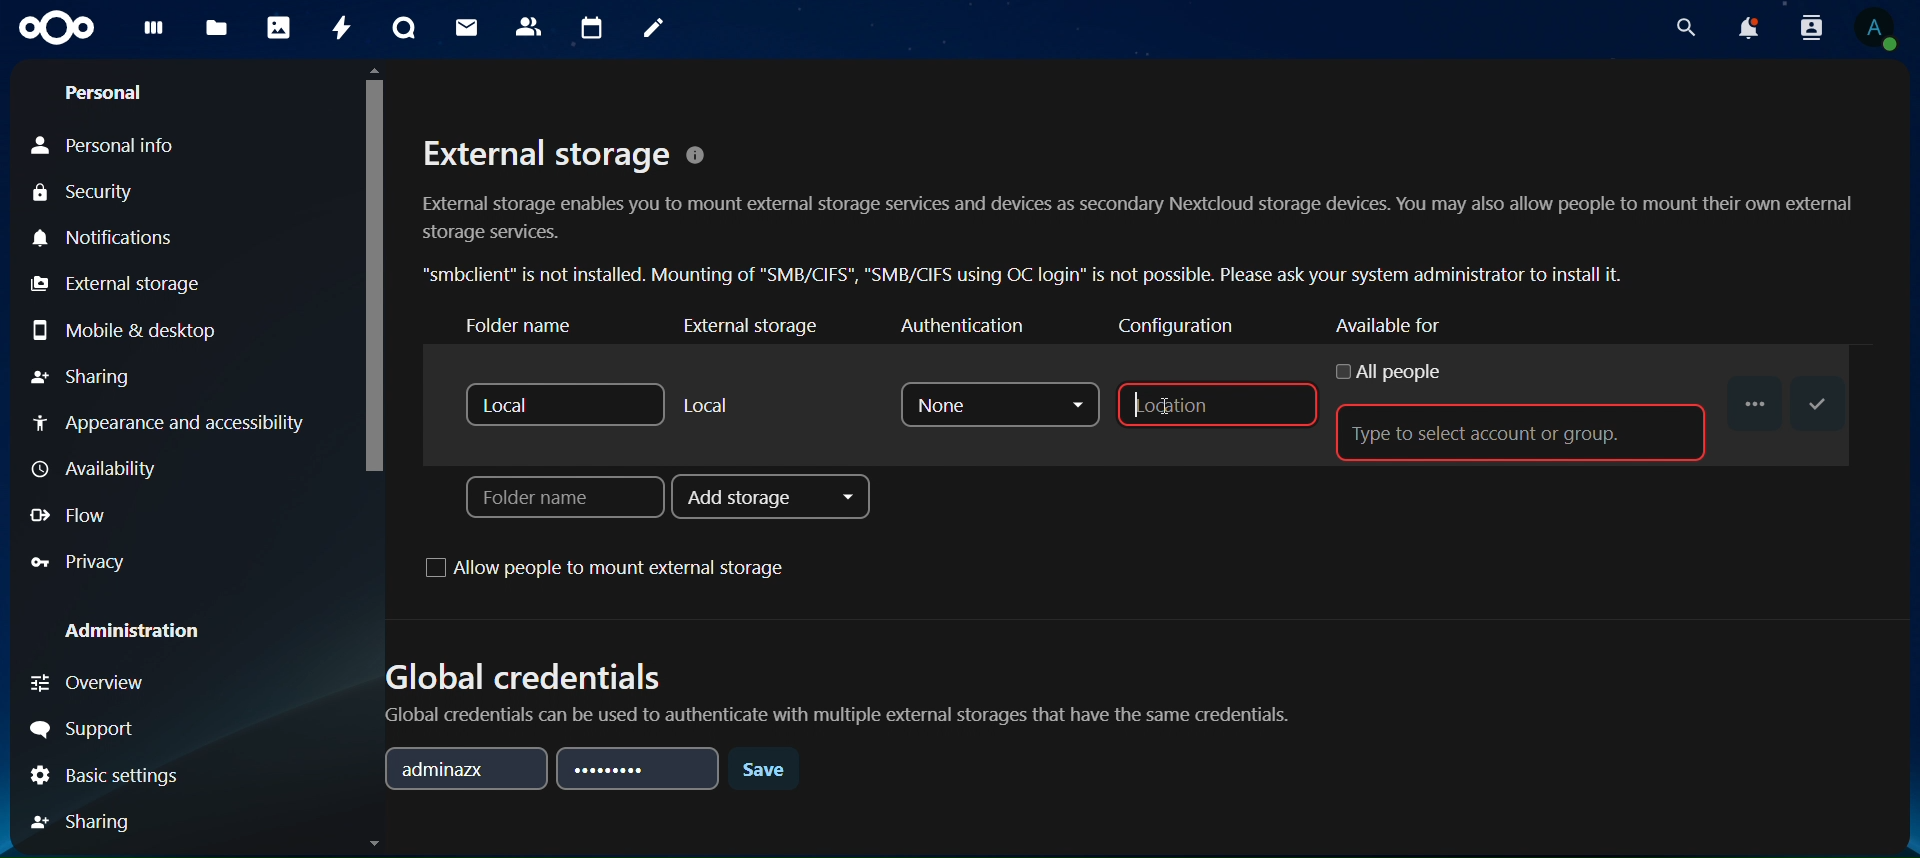 The height and width of the screenshot is (858, 1920). Describe the element at coordinates (961, 327) in the screenshot. I see `authenticator` at that location.